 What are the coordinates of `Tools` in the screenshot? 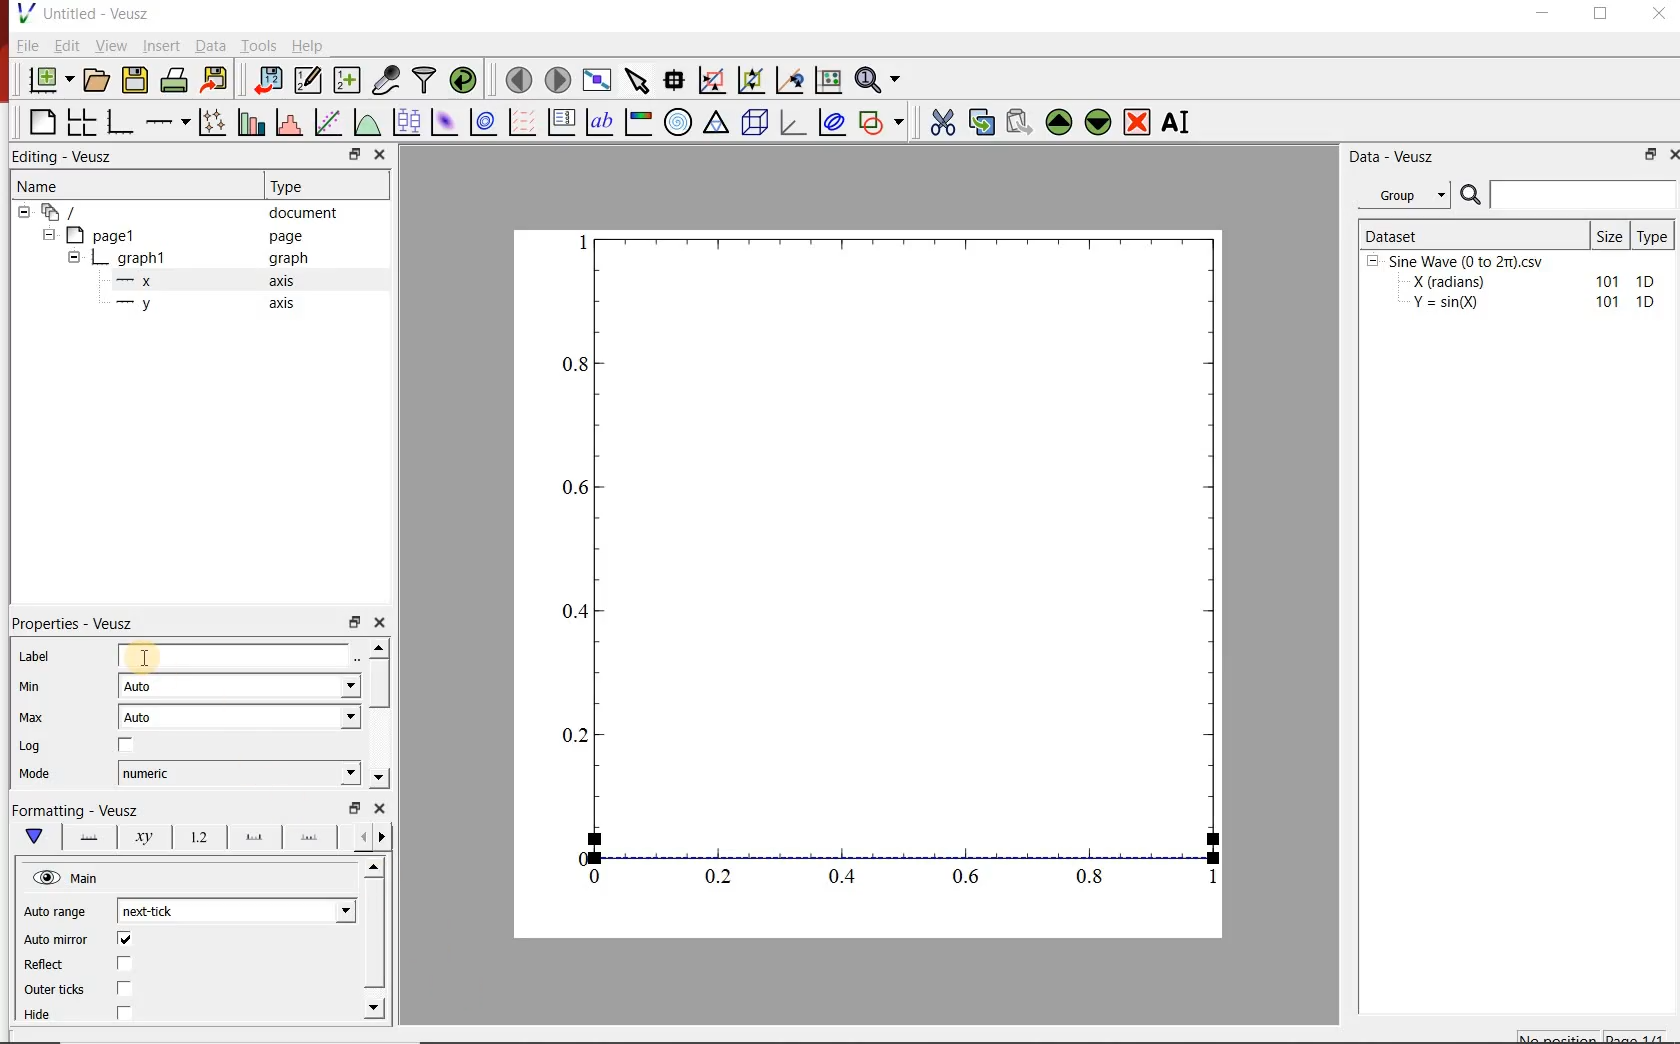 It's located at (259, 45).